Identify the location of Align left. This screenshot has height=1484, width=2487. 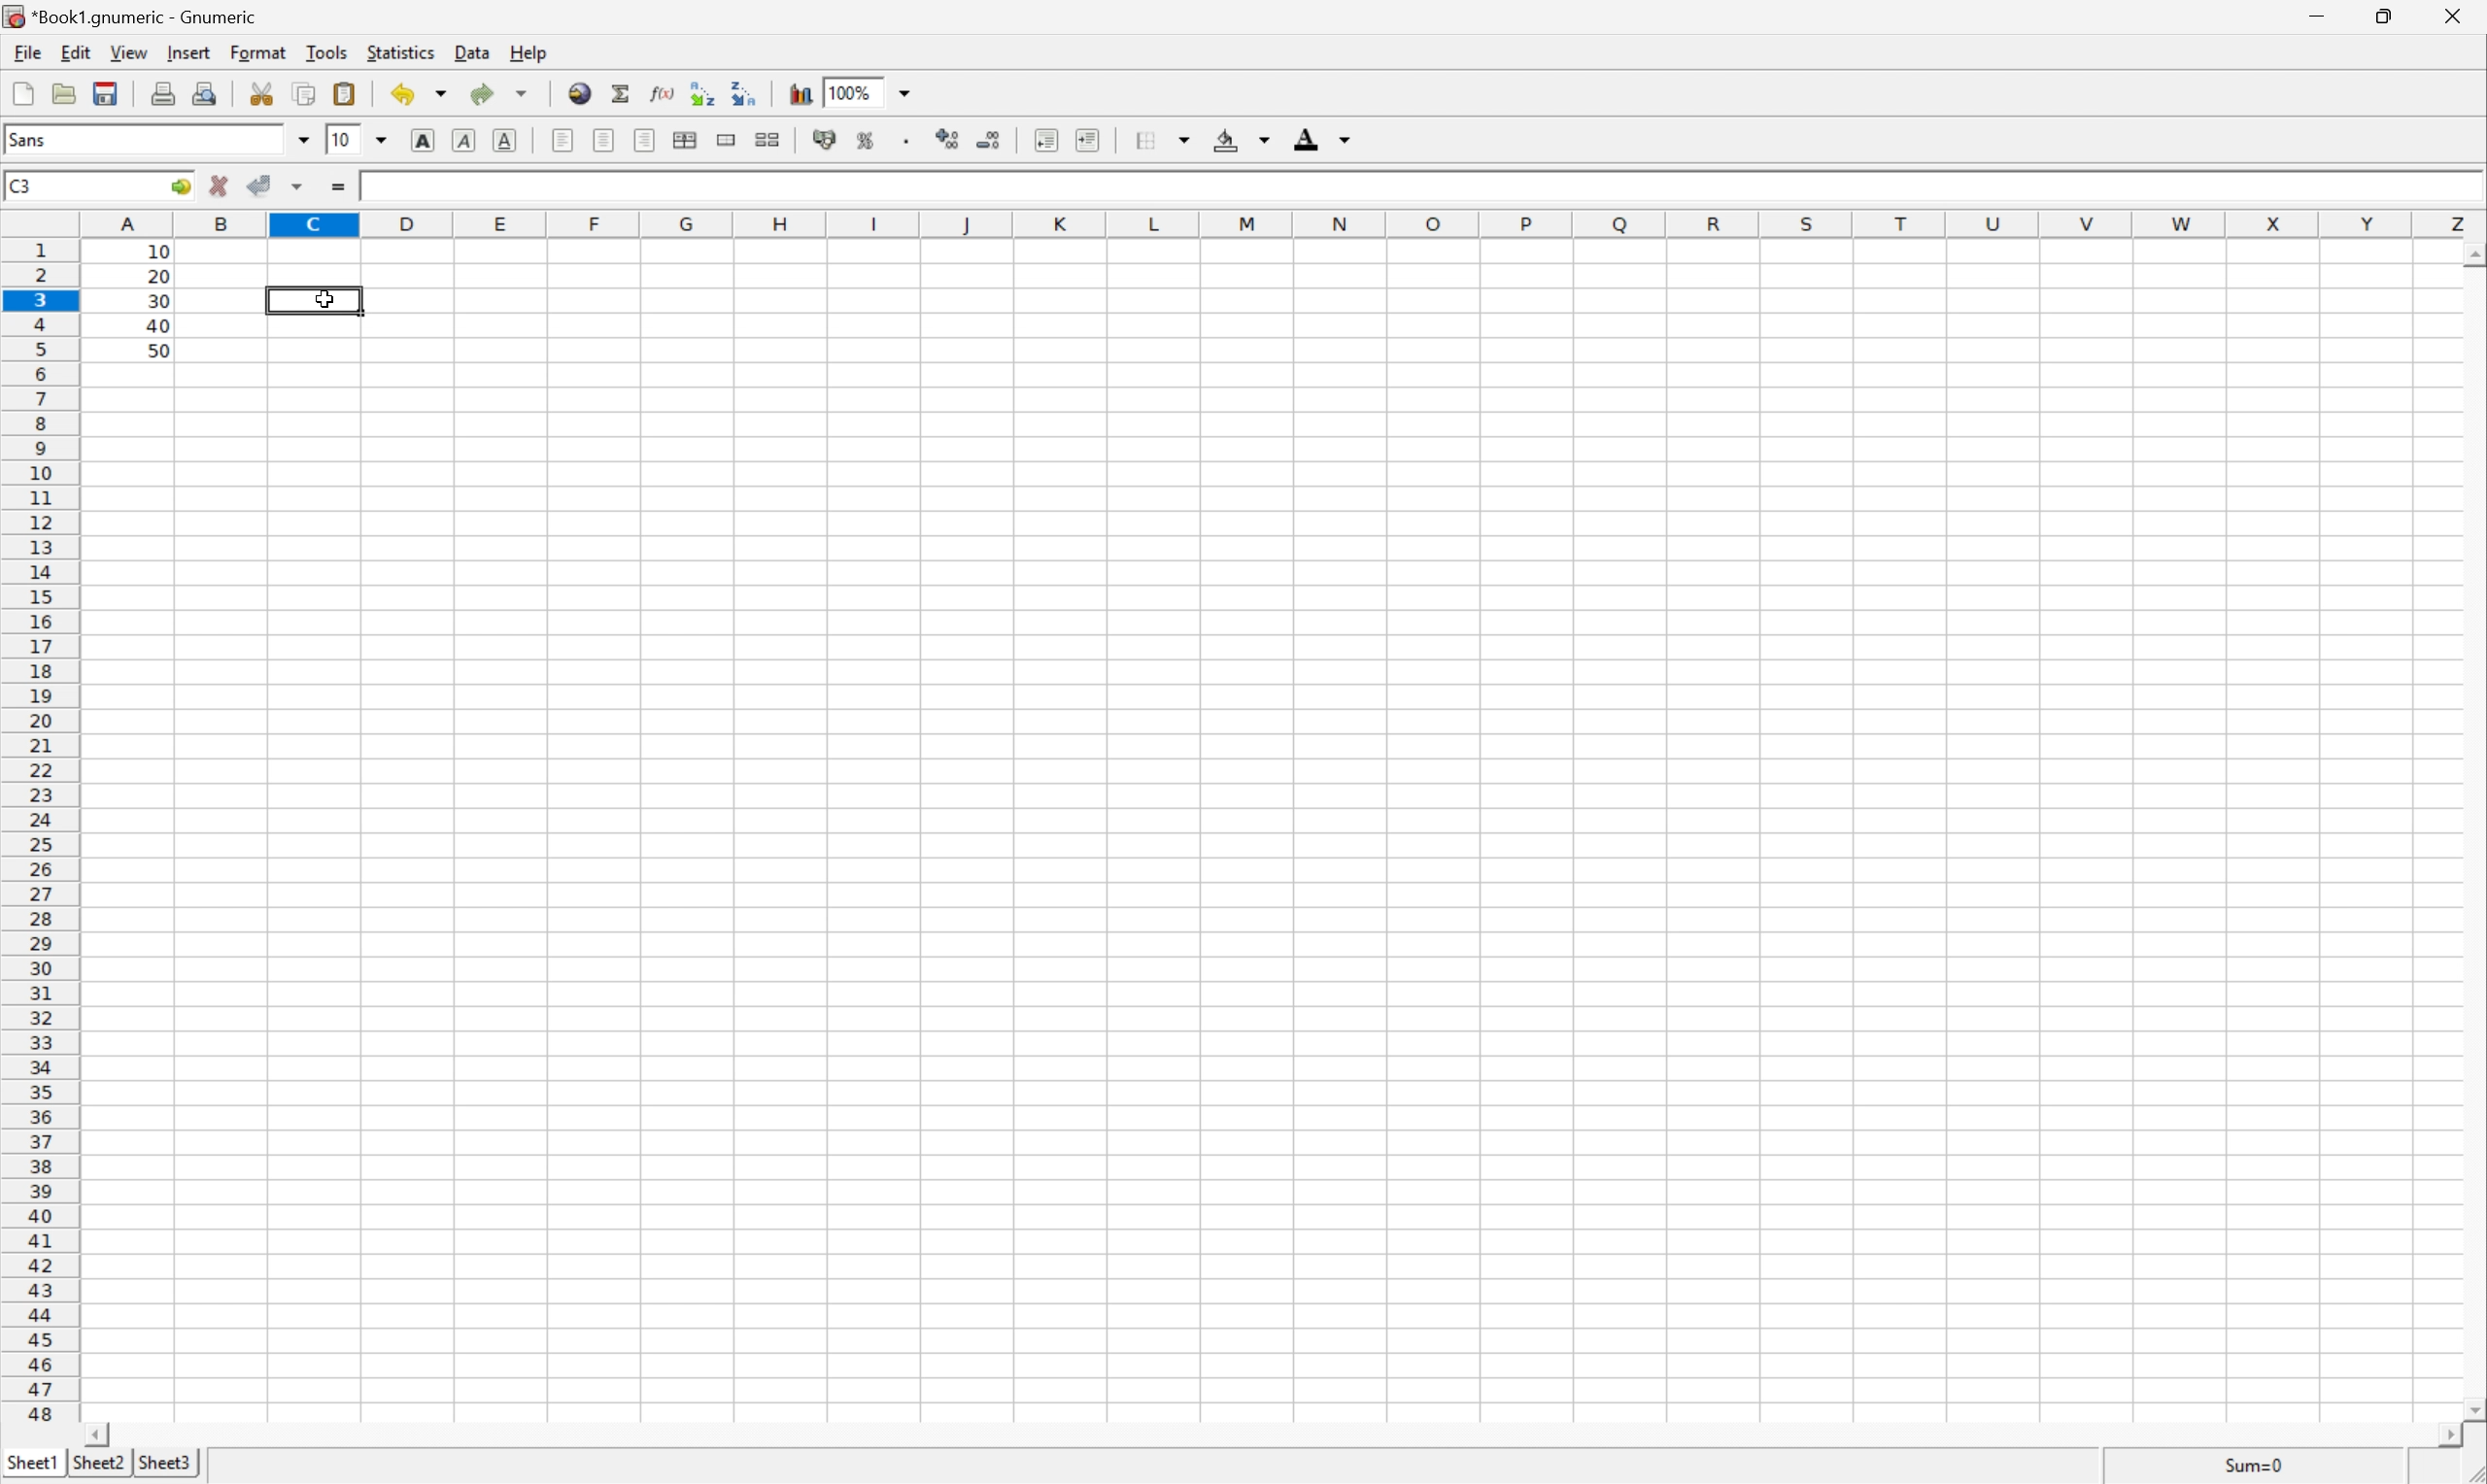
(561, 138).